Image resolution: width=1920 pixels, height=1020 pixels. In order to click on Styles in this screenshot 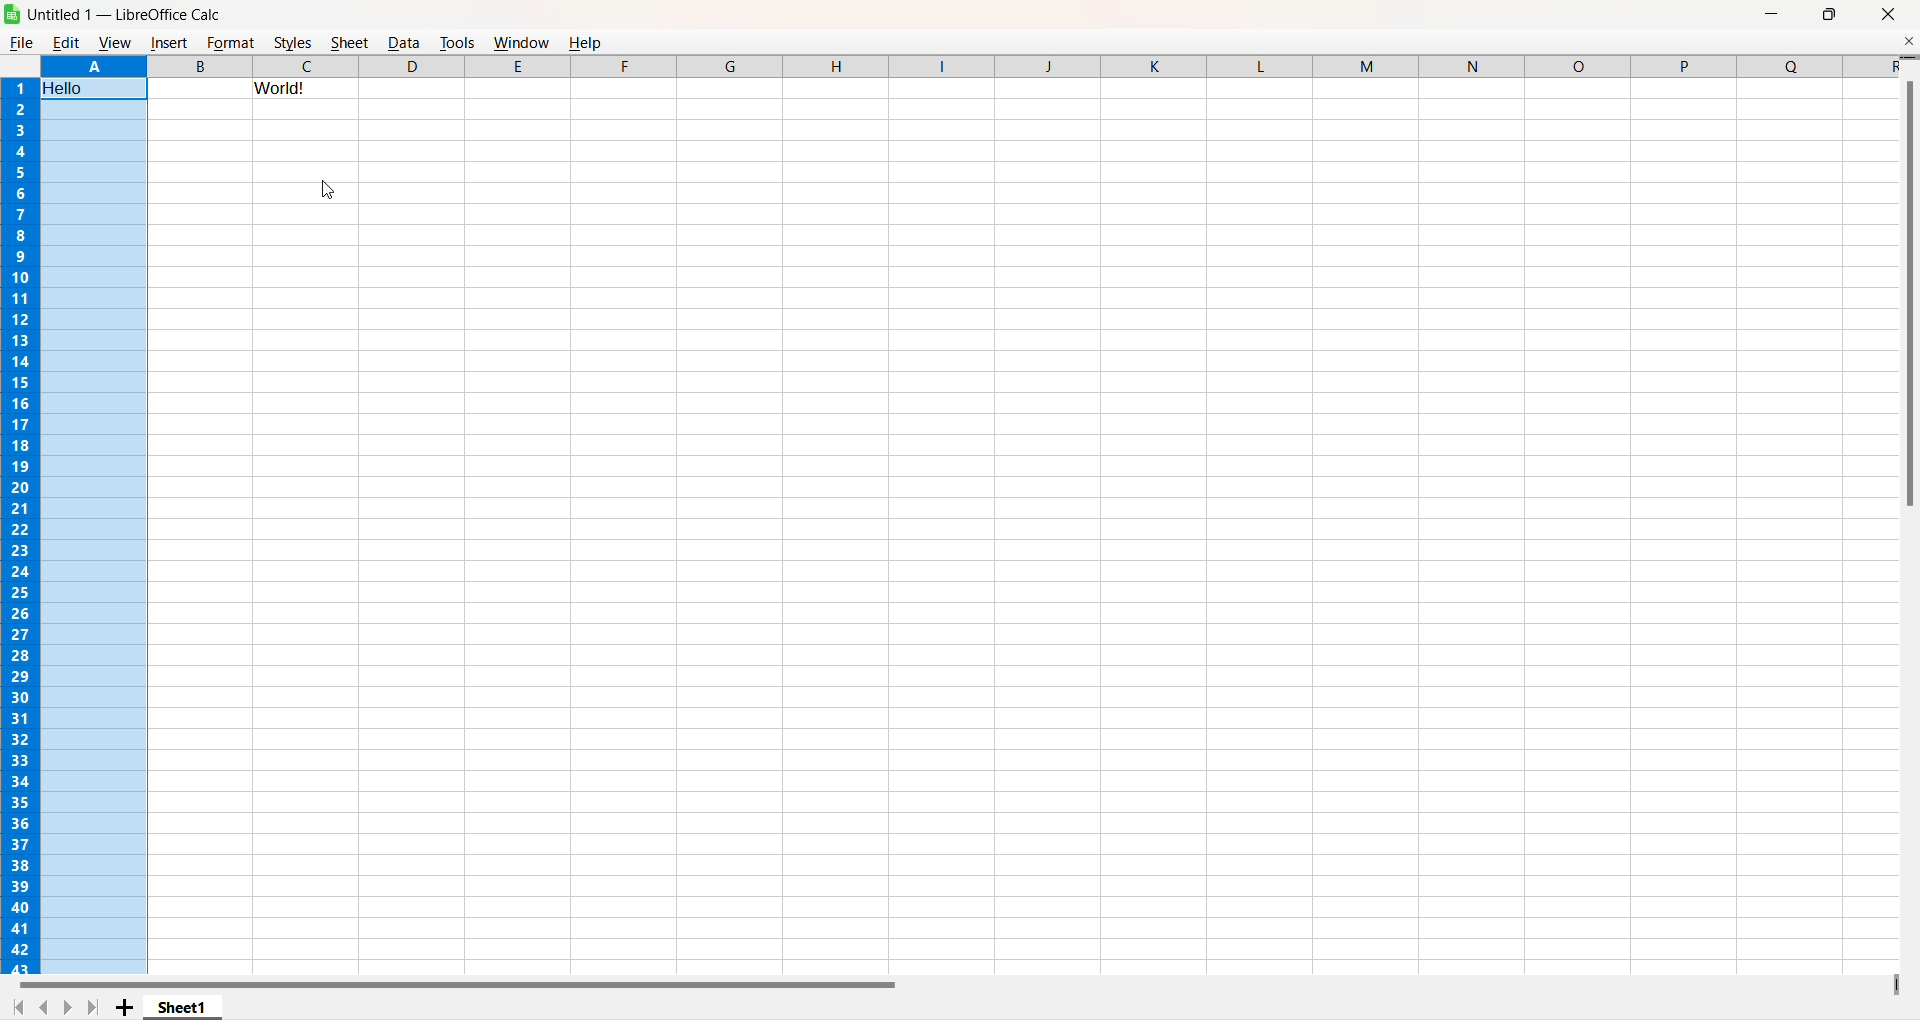, I will do `click(293, 42)`.